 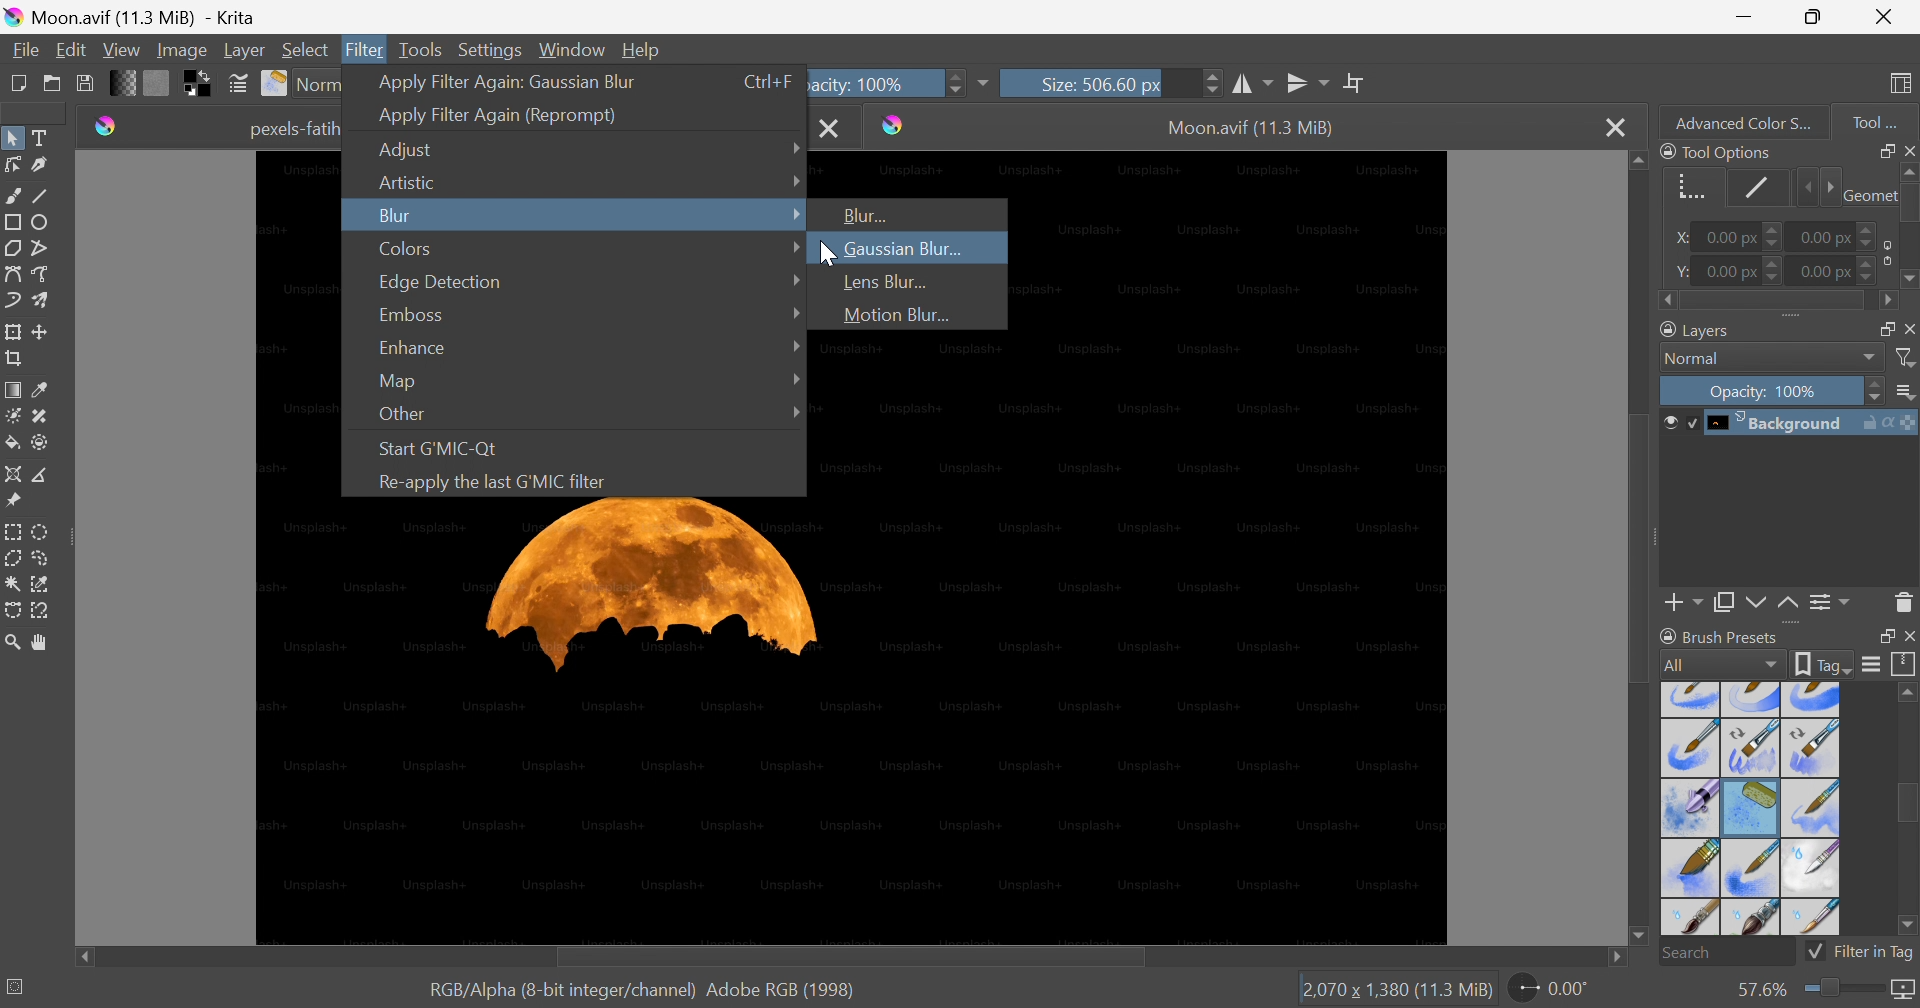 I want to click on Scroll bar, so click(x=1642, y=547).